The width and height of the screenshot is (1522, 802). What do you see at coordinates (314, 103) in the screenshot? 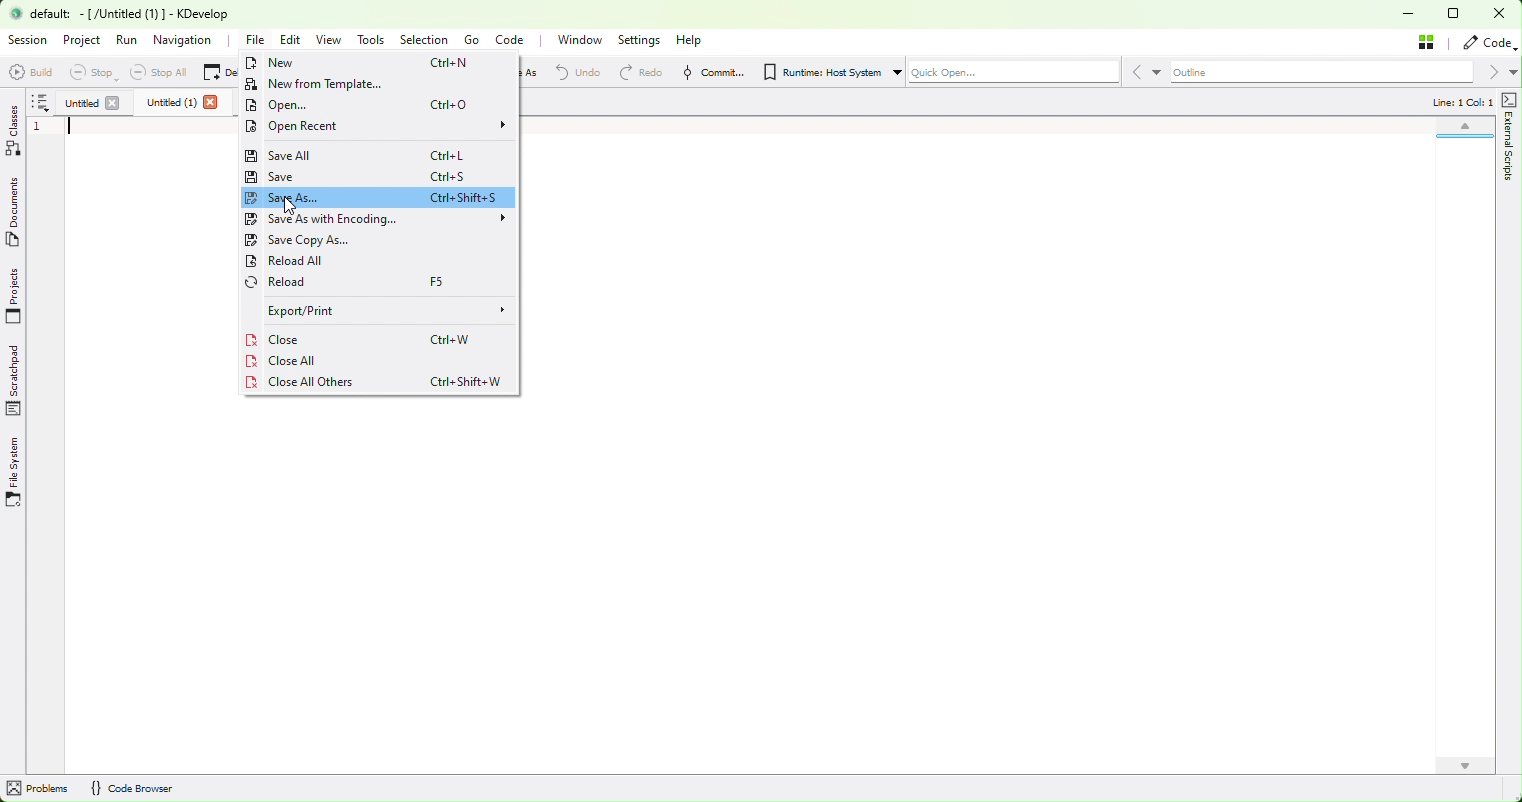
I see `Open` at bounding box center [314, 103].